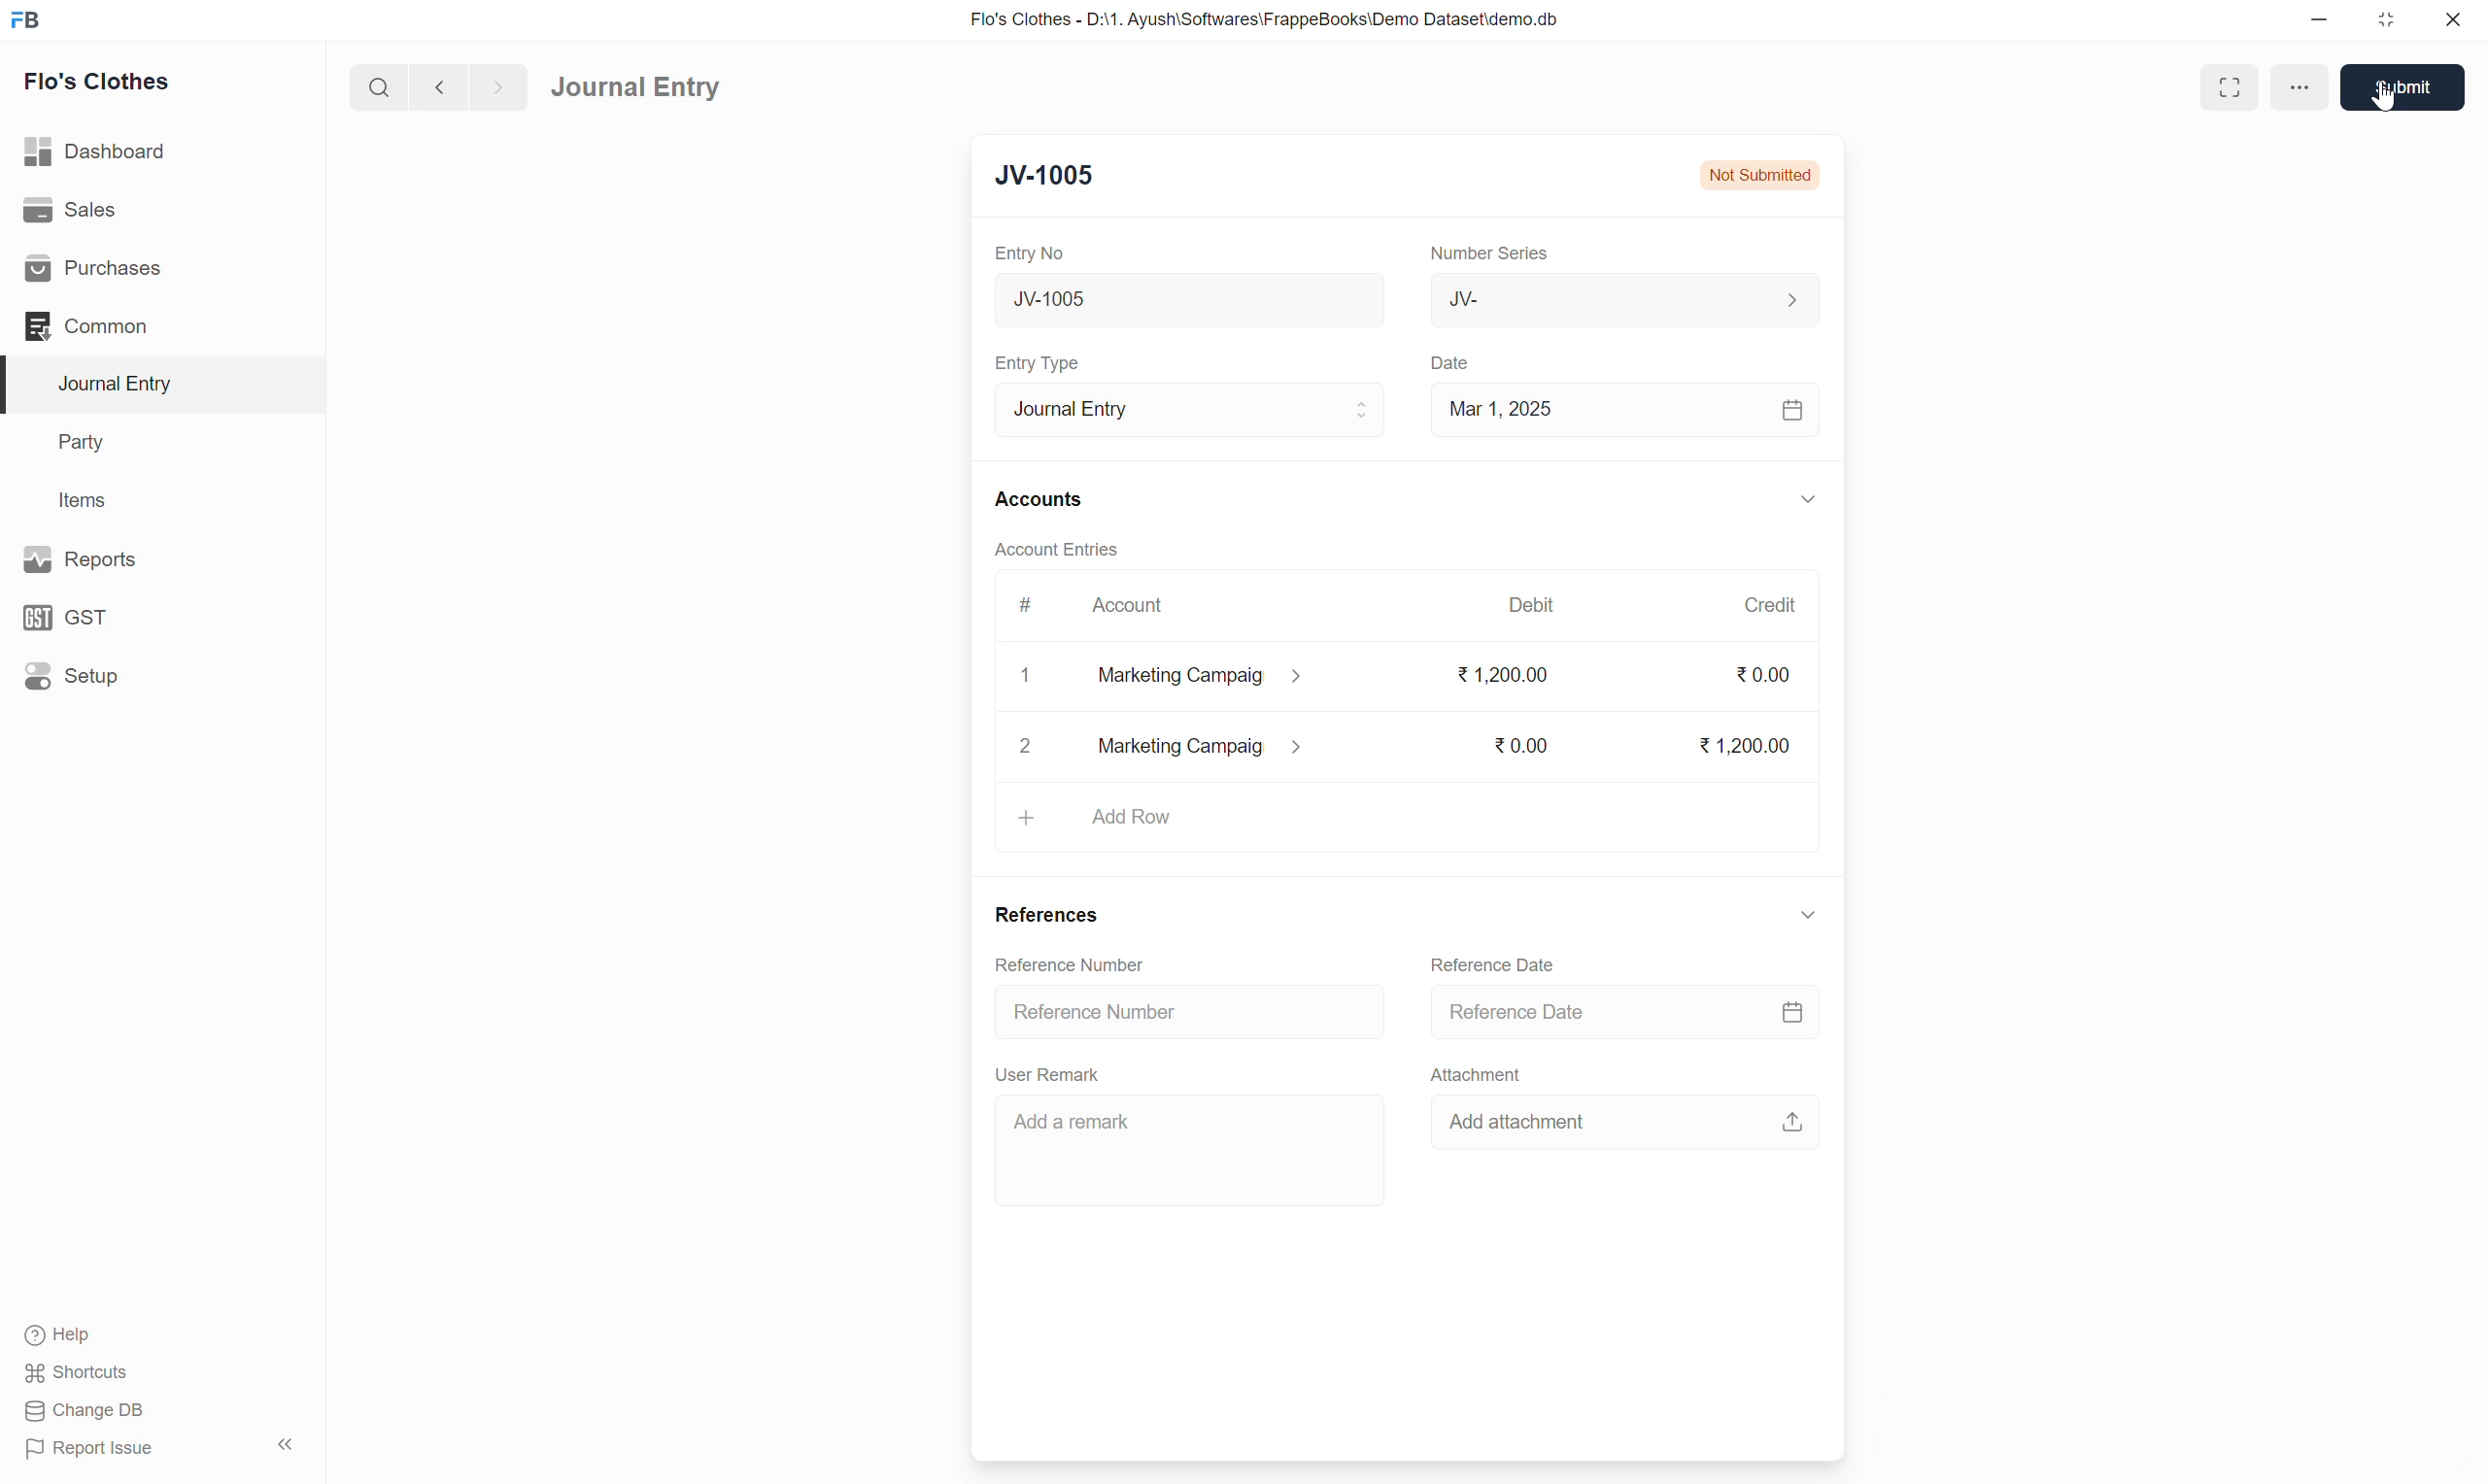 The height and width of the screenshot is (1484, 2487). Describe the element at coordinates (435, 87) in the screenshot. I see `back` at that location.